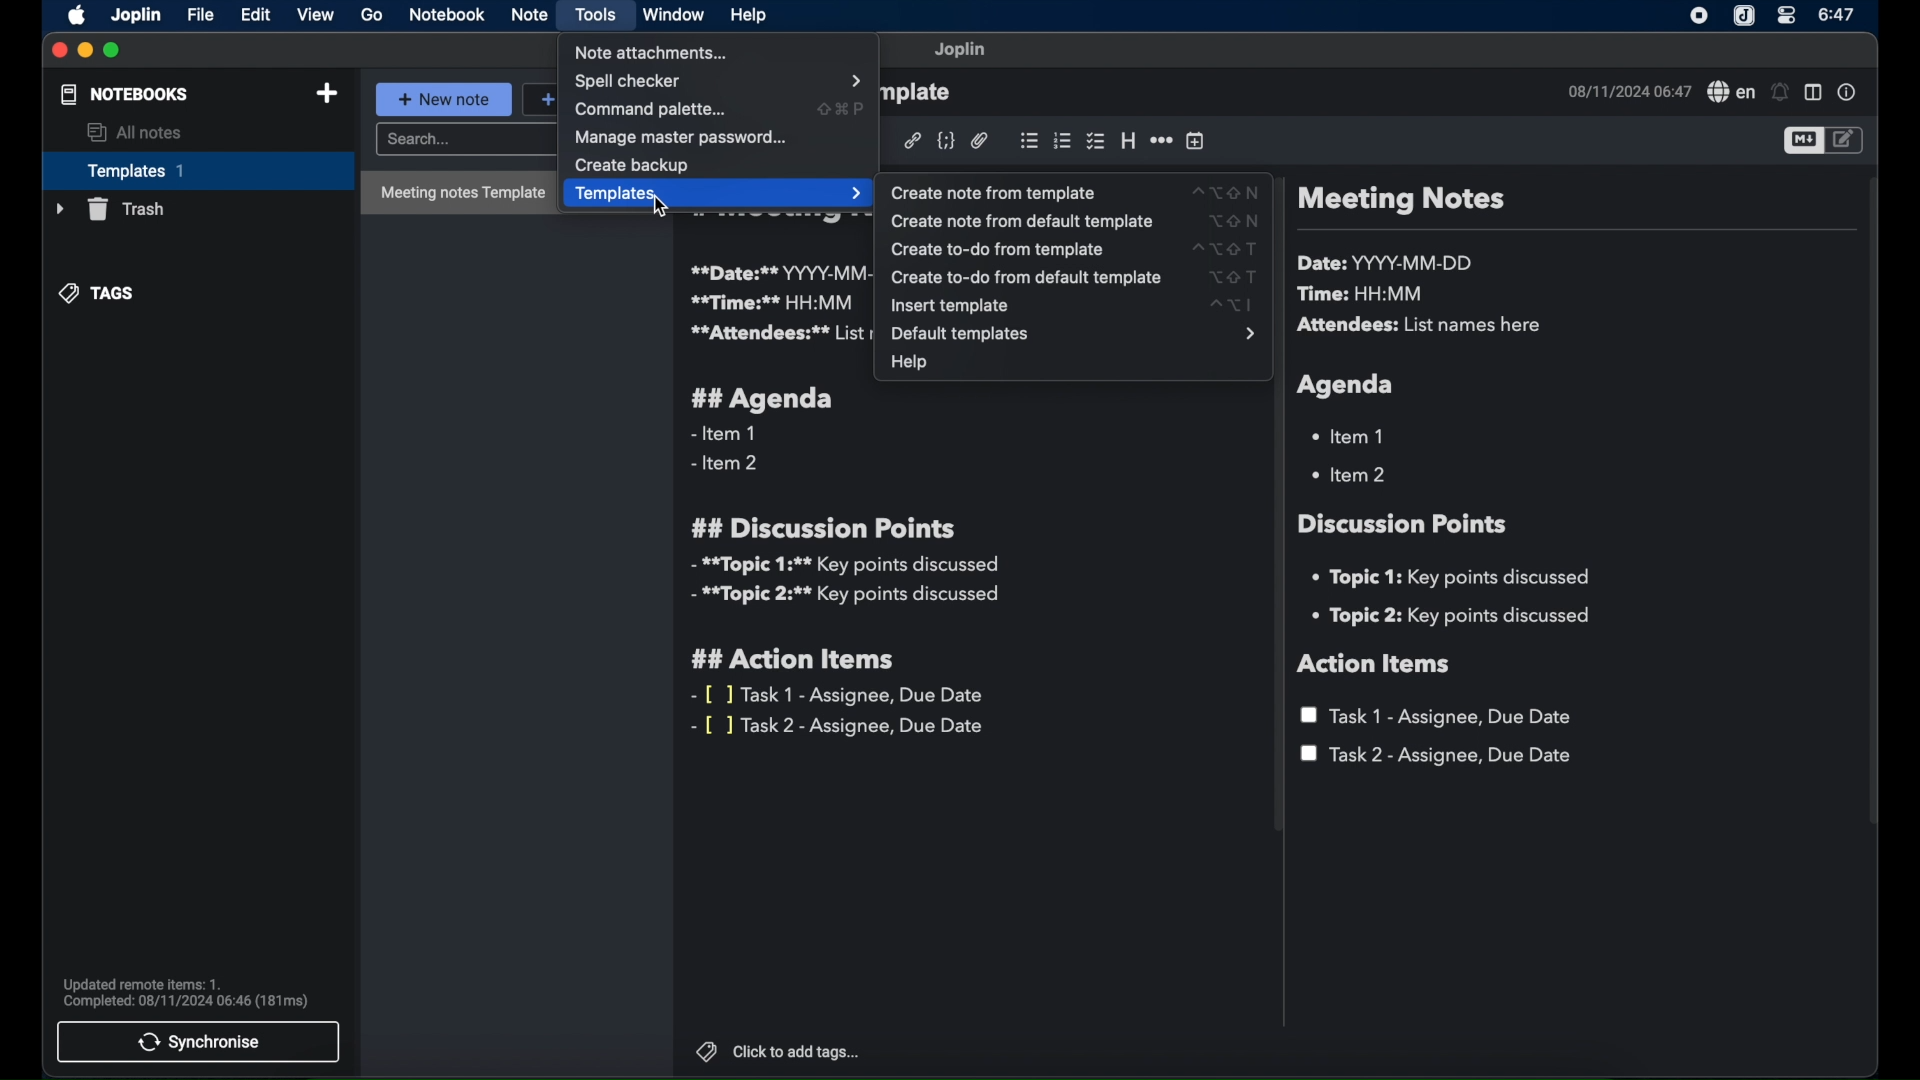 This screenshot has width=1920, height=1080. Describe the element at coordinates (1453, 616) in the screenshot. I see `topic 2: key points discussed` at that location.